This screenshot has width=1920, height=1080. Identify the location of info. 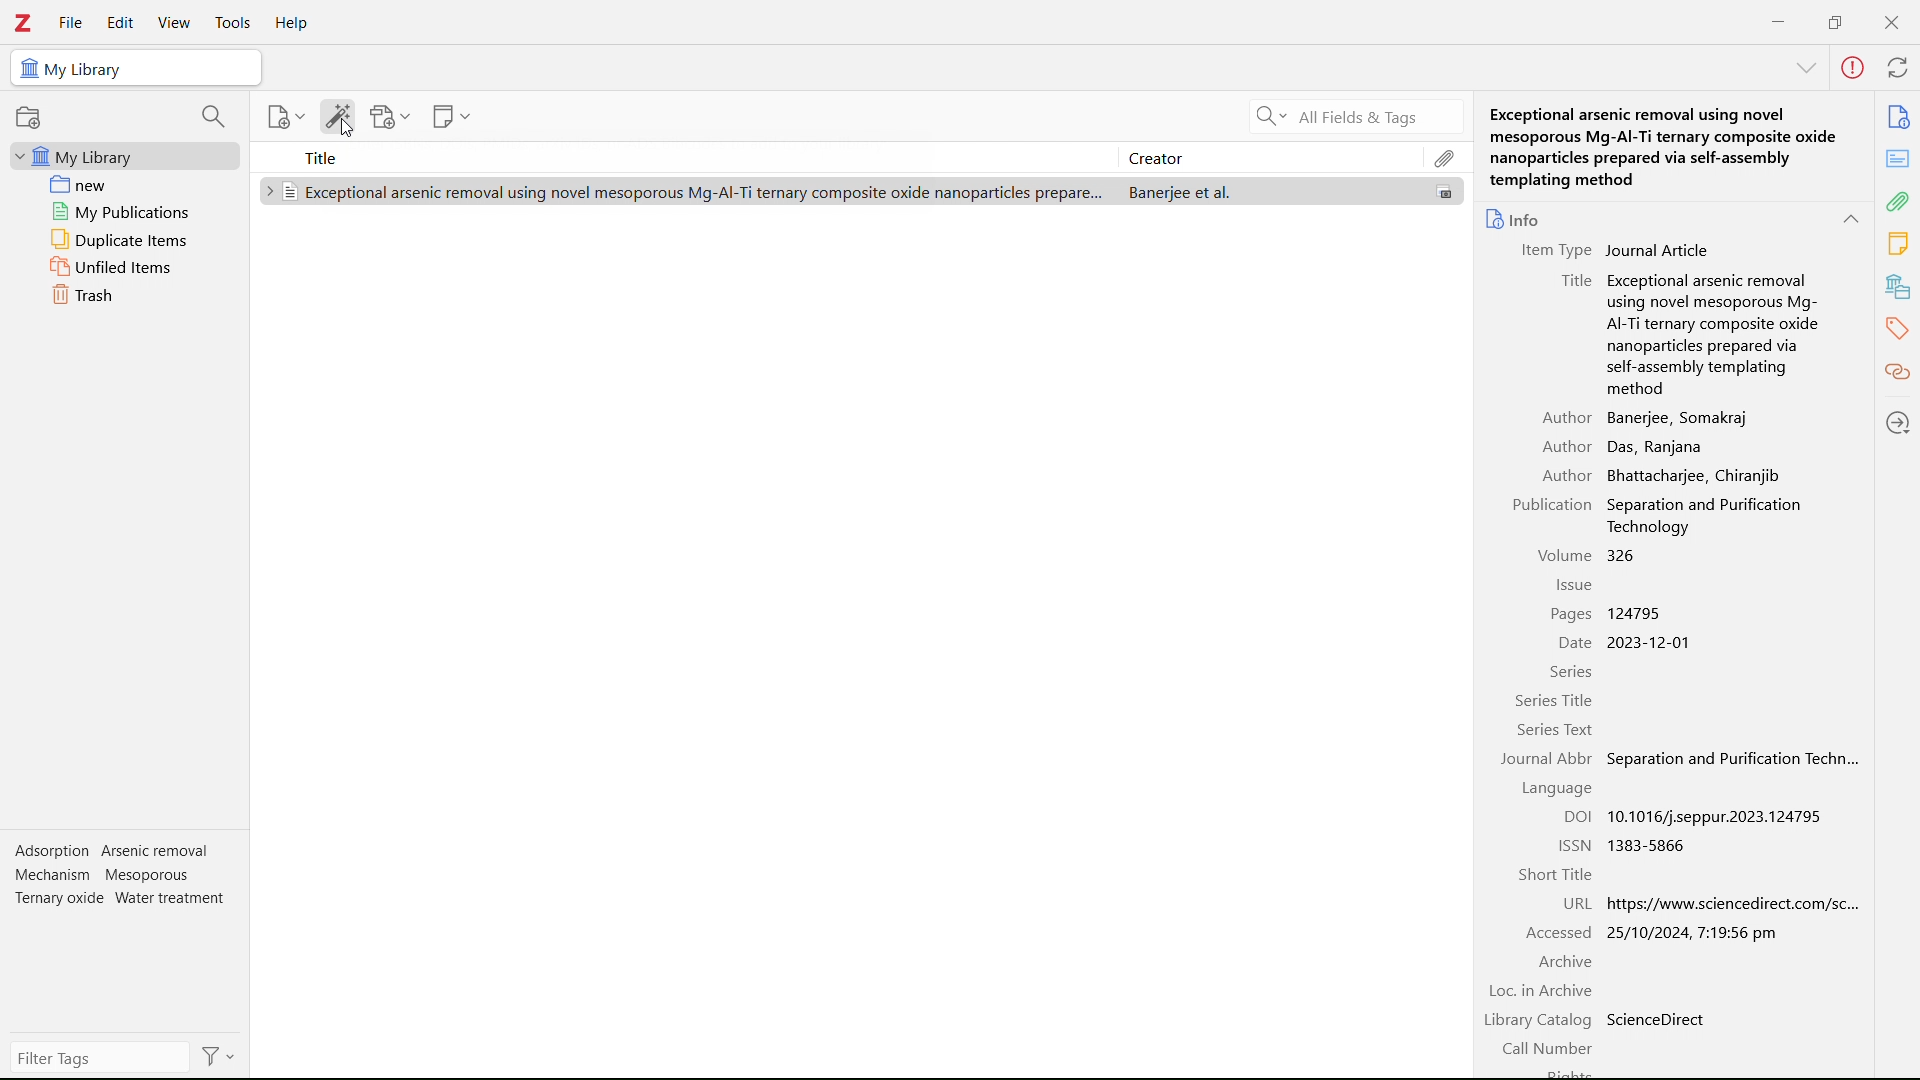
(1515, 218).